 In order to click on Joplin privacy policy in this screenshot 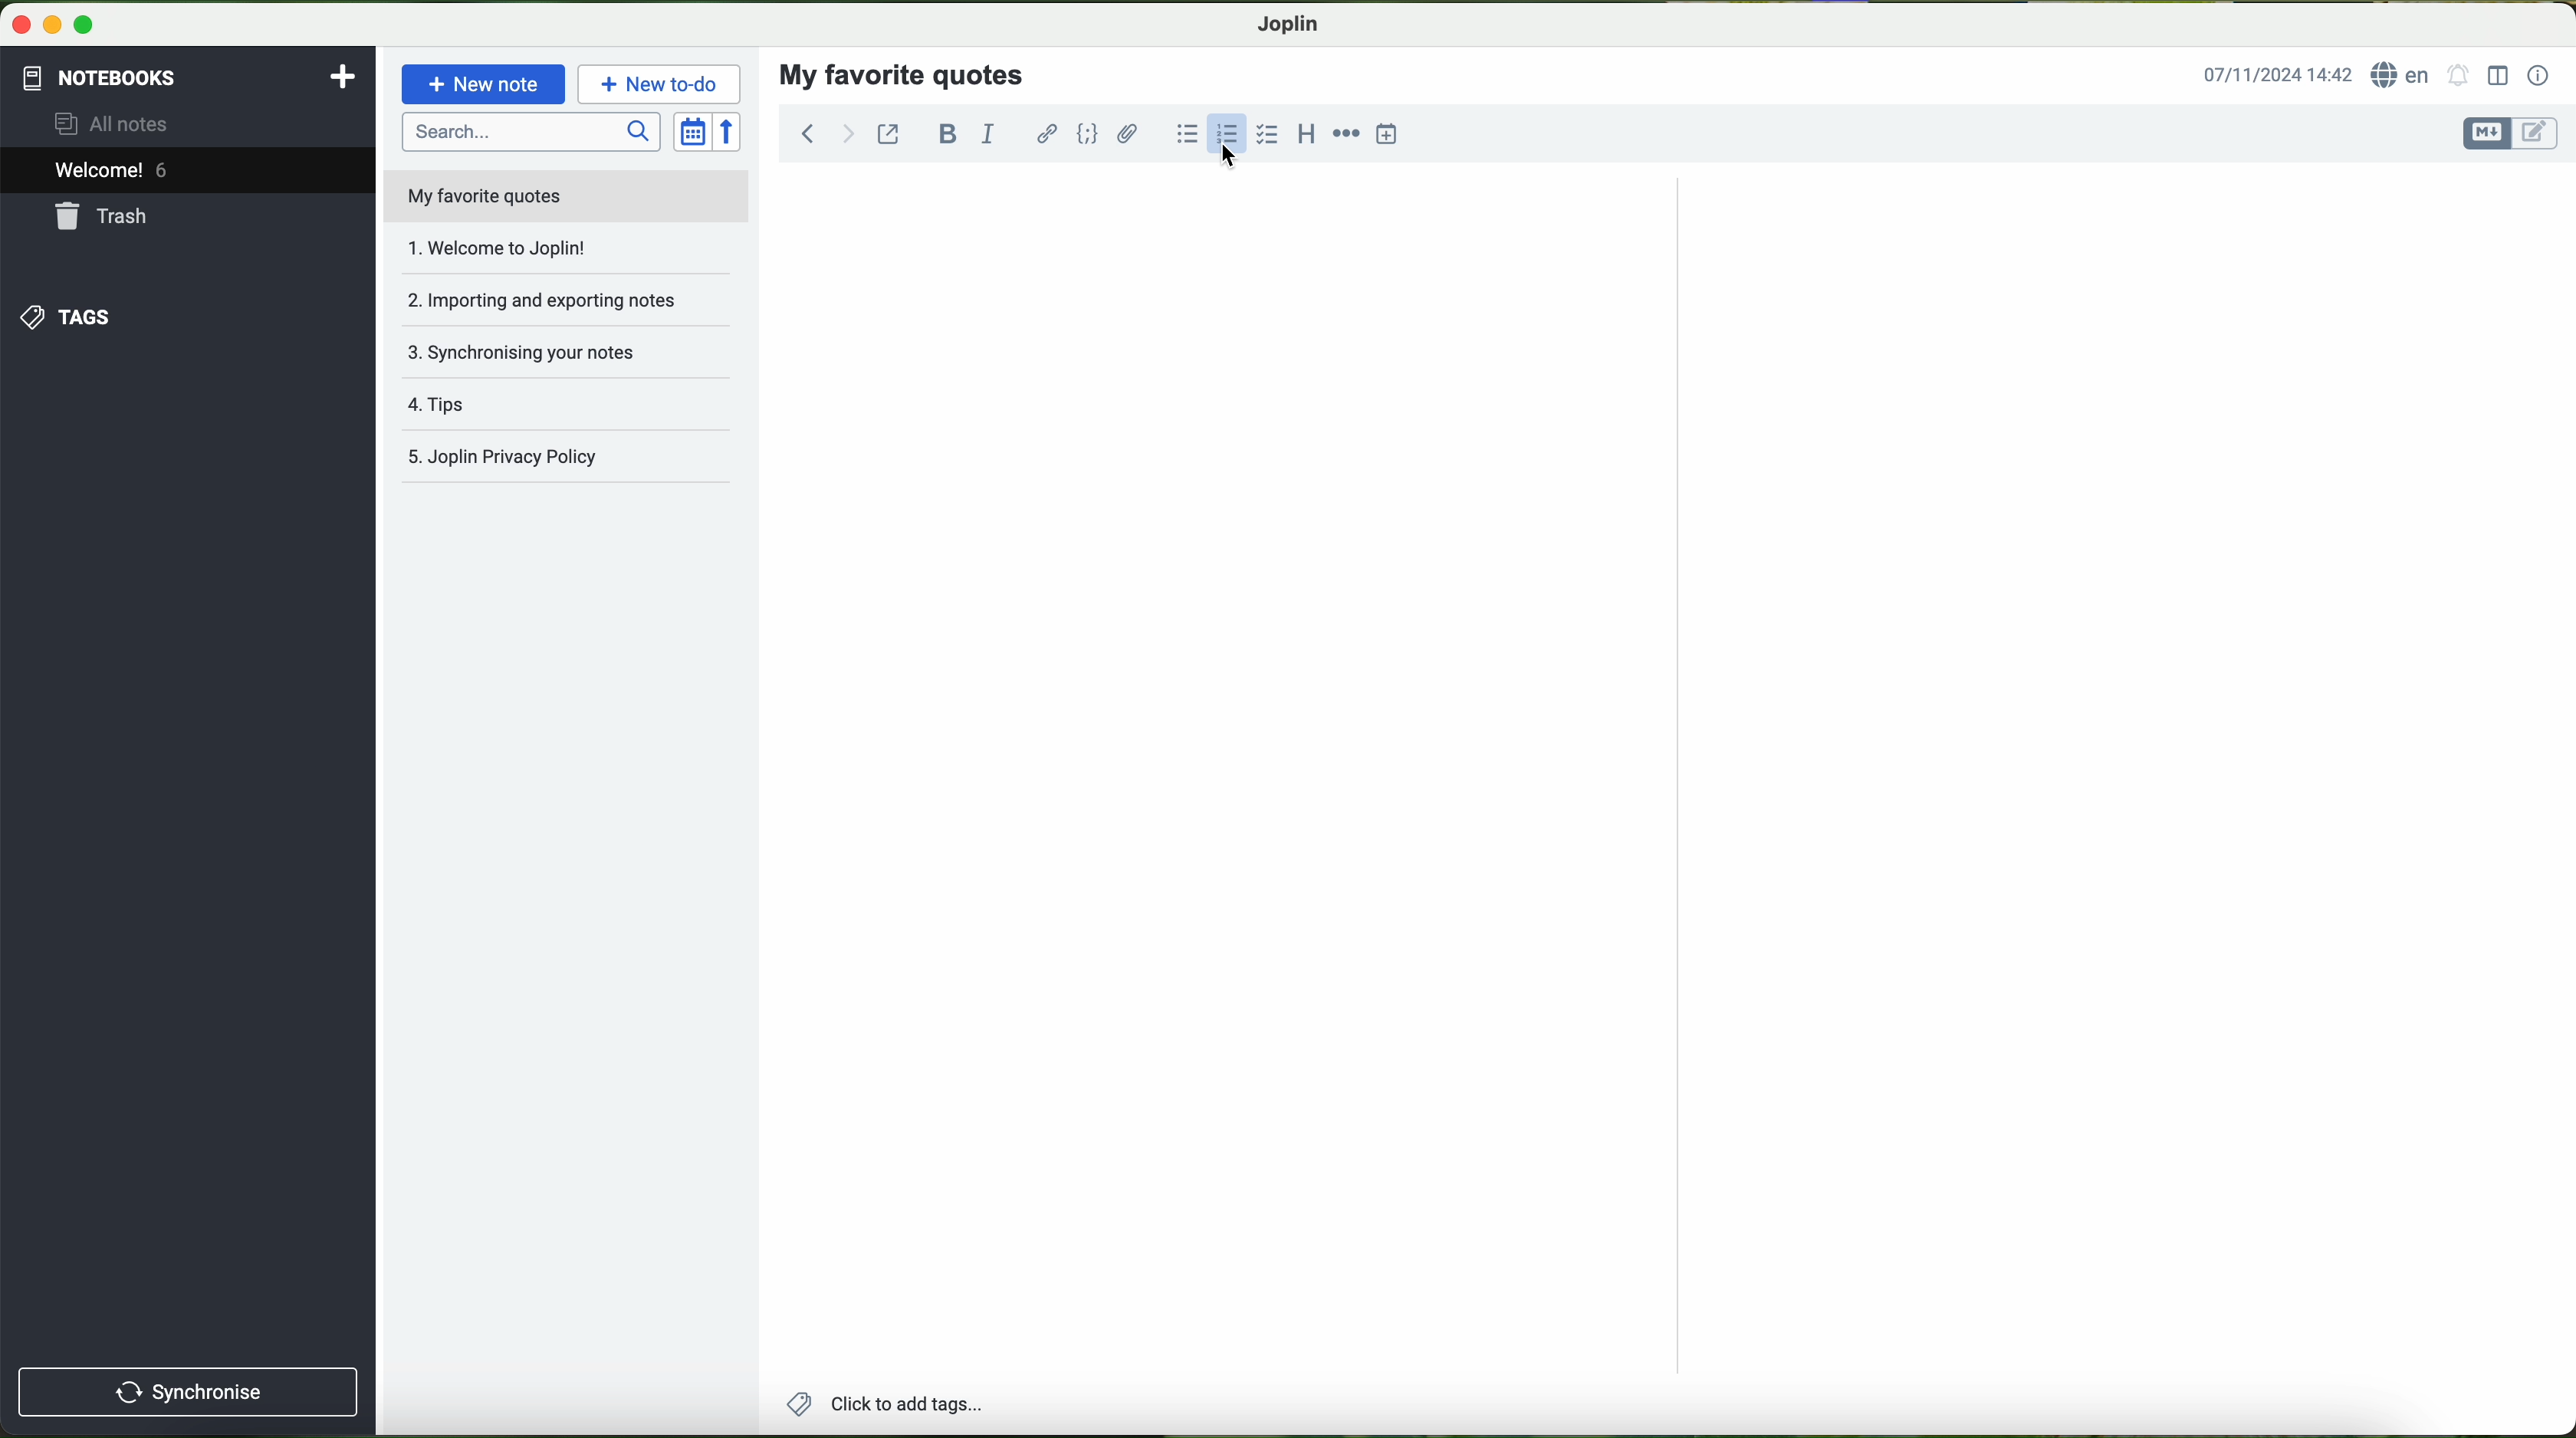, I will do `click(557, 458)`.